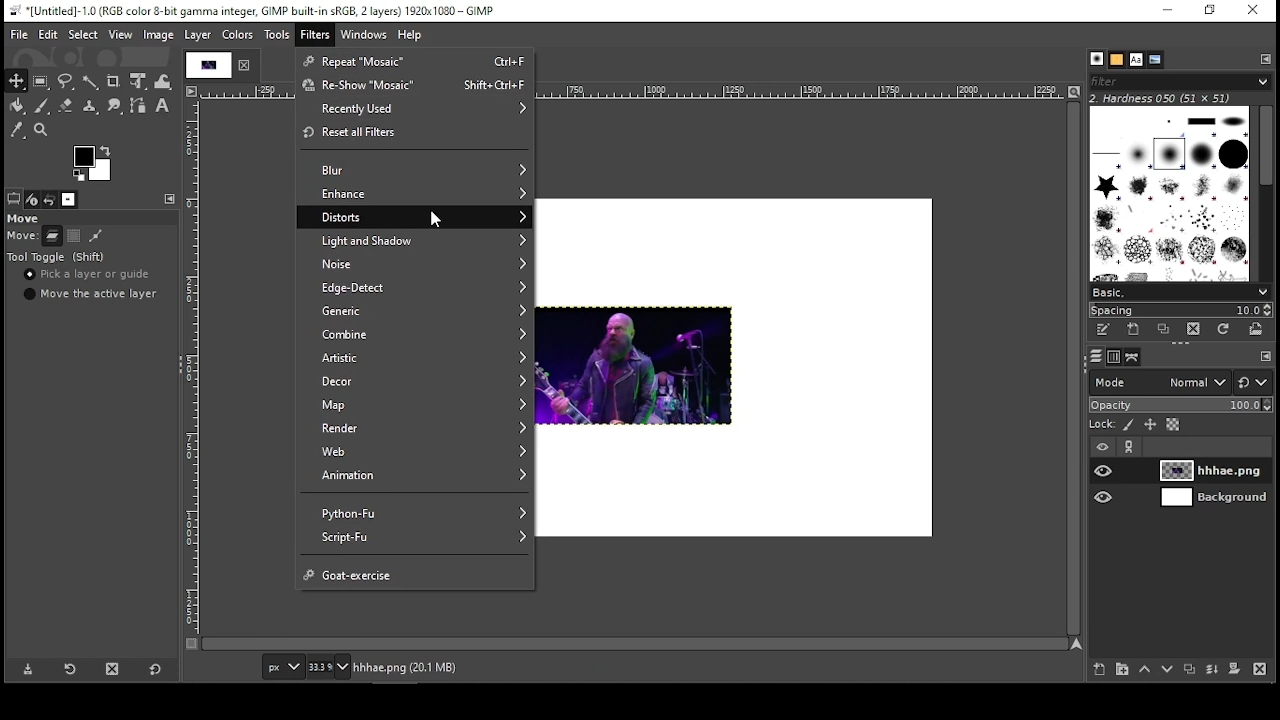 The height and width of the screenshot is (720, 1280). Describe the element at coordinates (1215, 470) in the screenshot. I see `layer ` at that location.